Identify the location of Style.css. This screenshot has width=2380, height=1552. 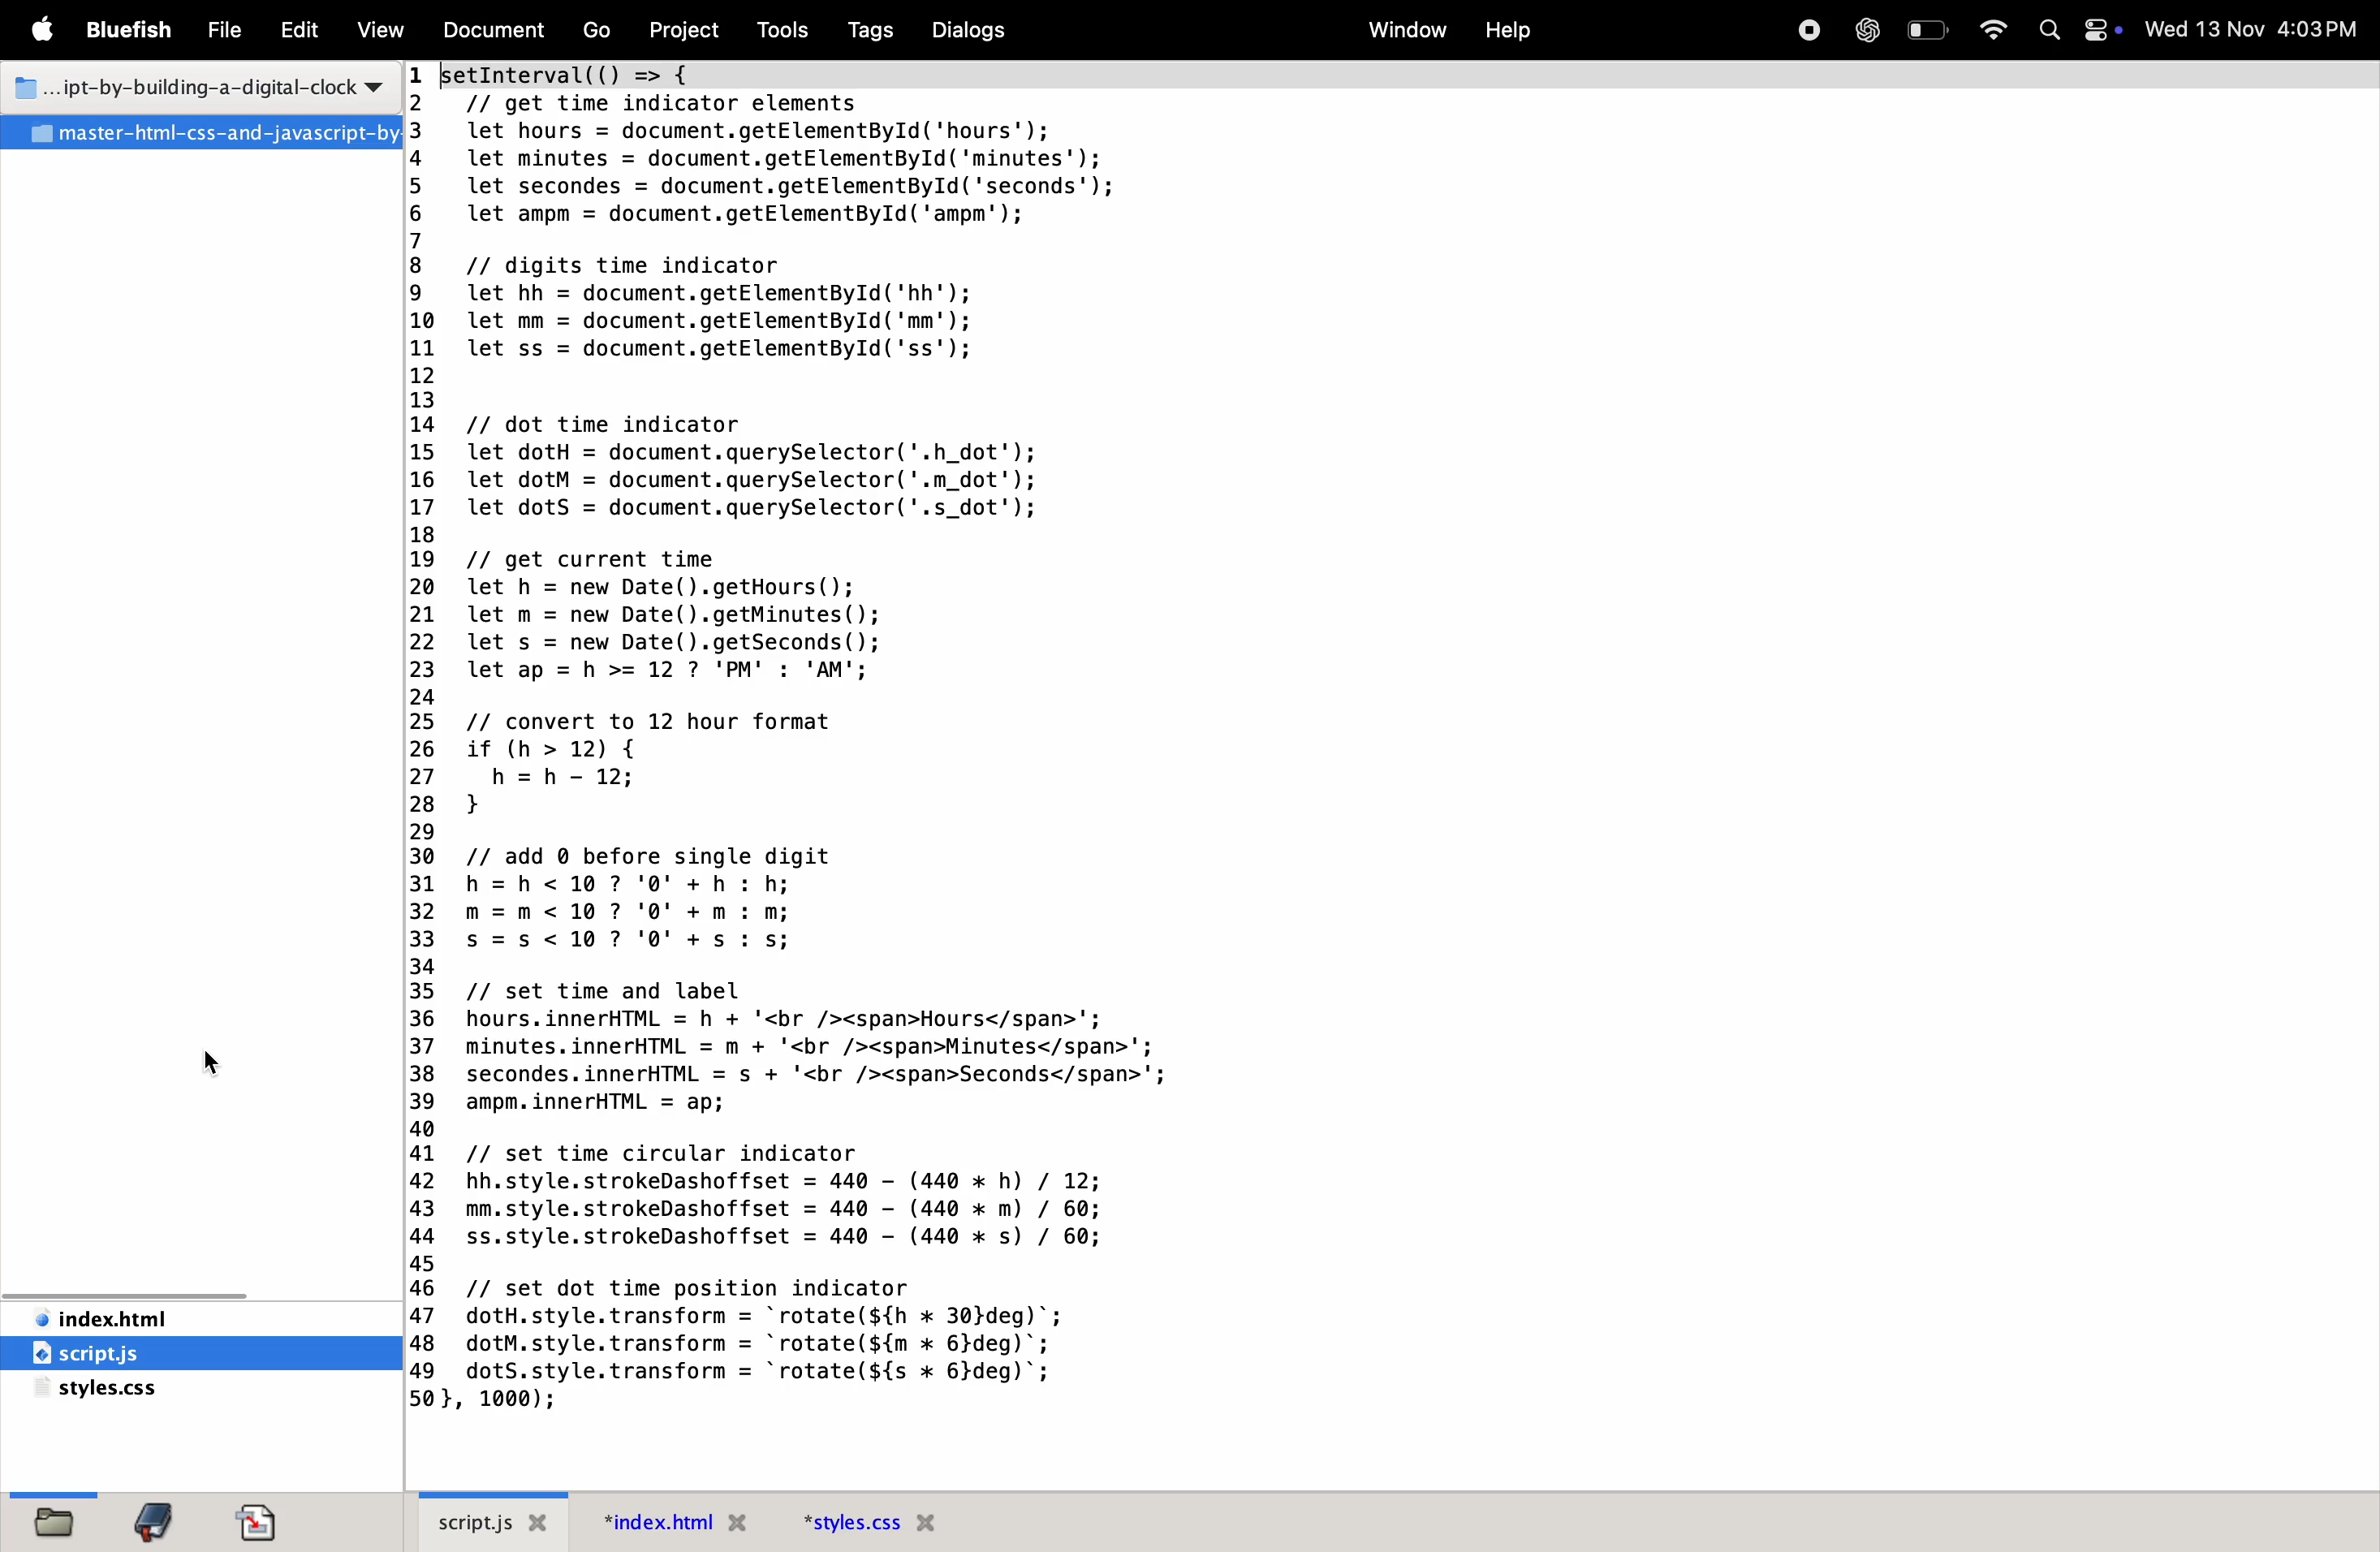
(868, 1523).